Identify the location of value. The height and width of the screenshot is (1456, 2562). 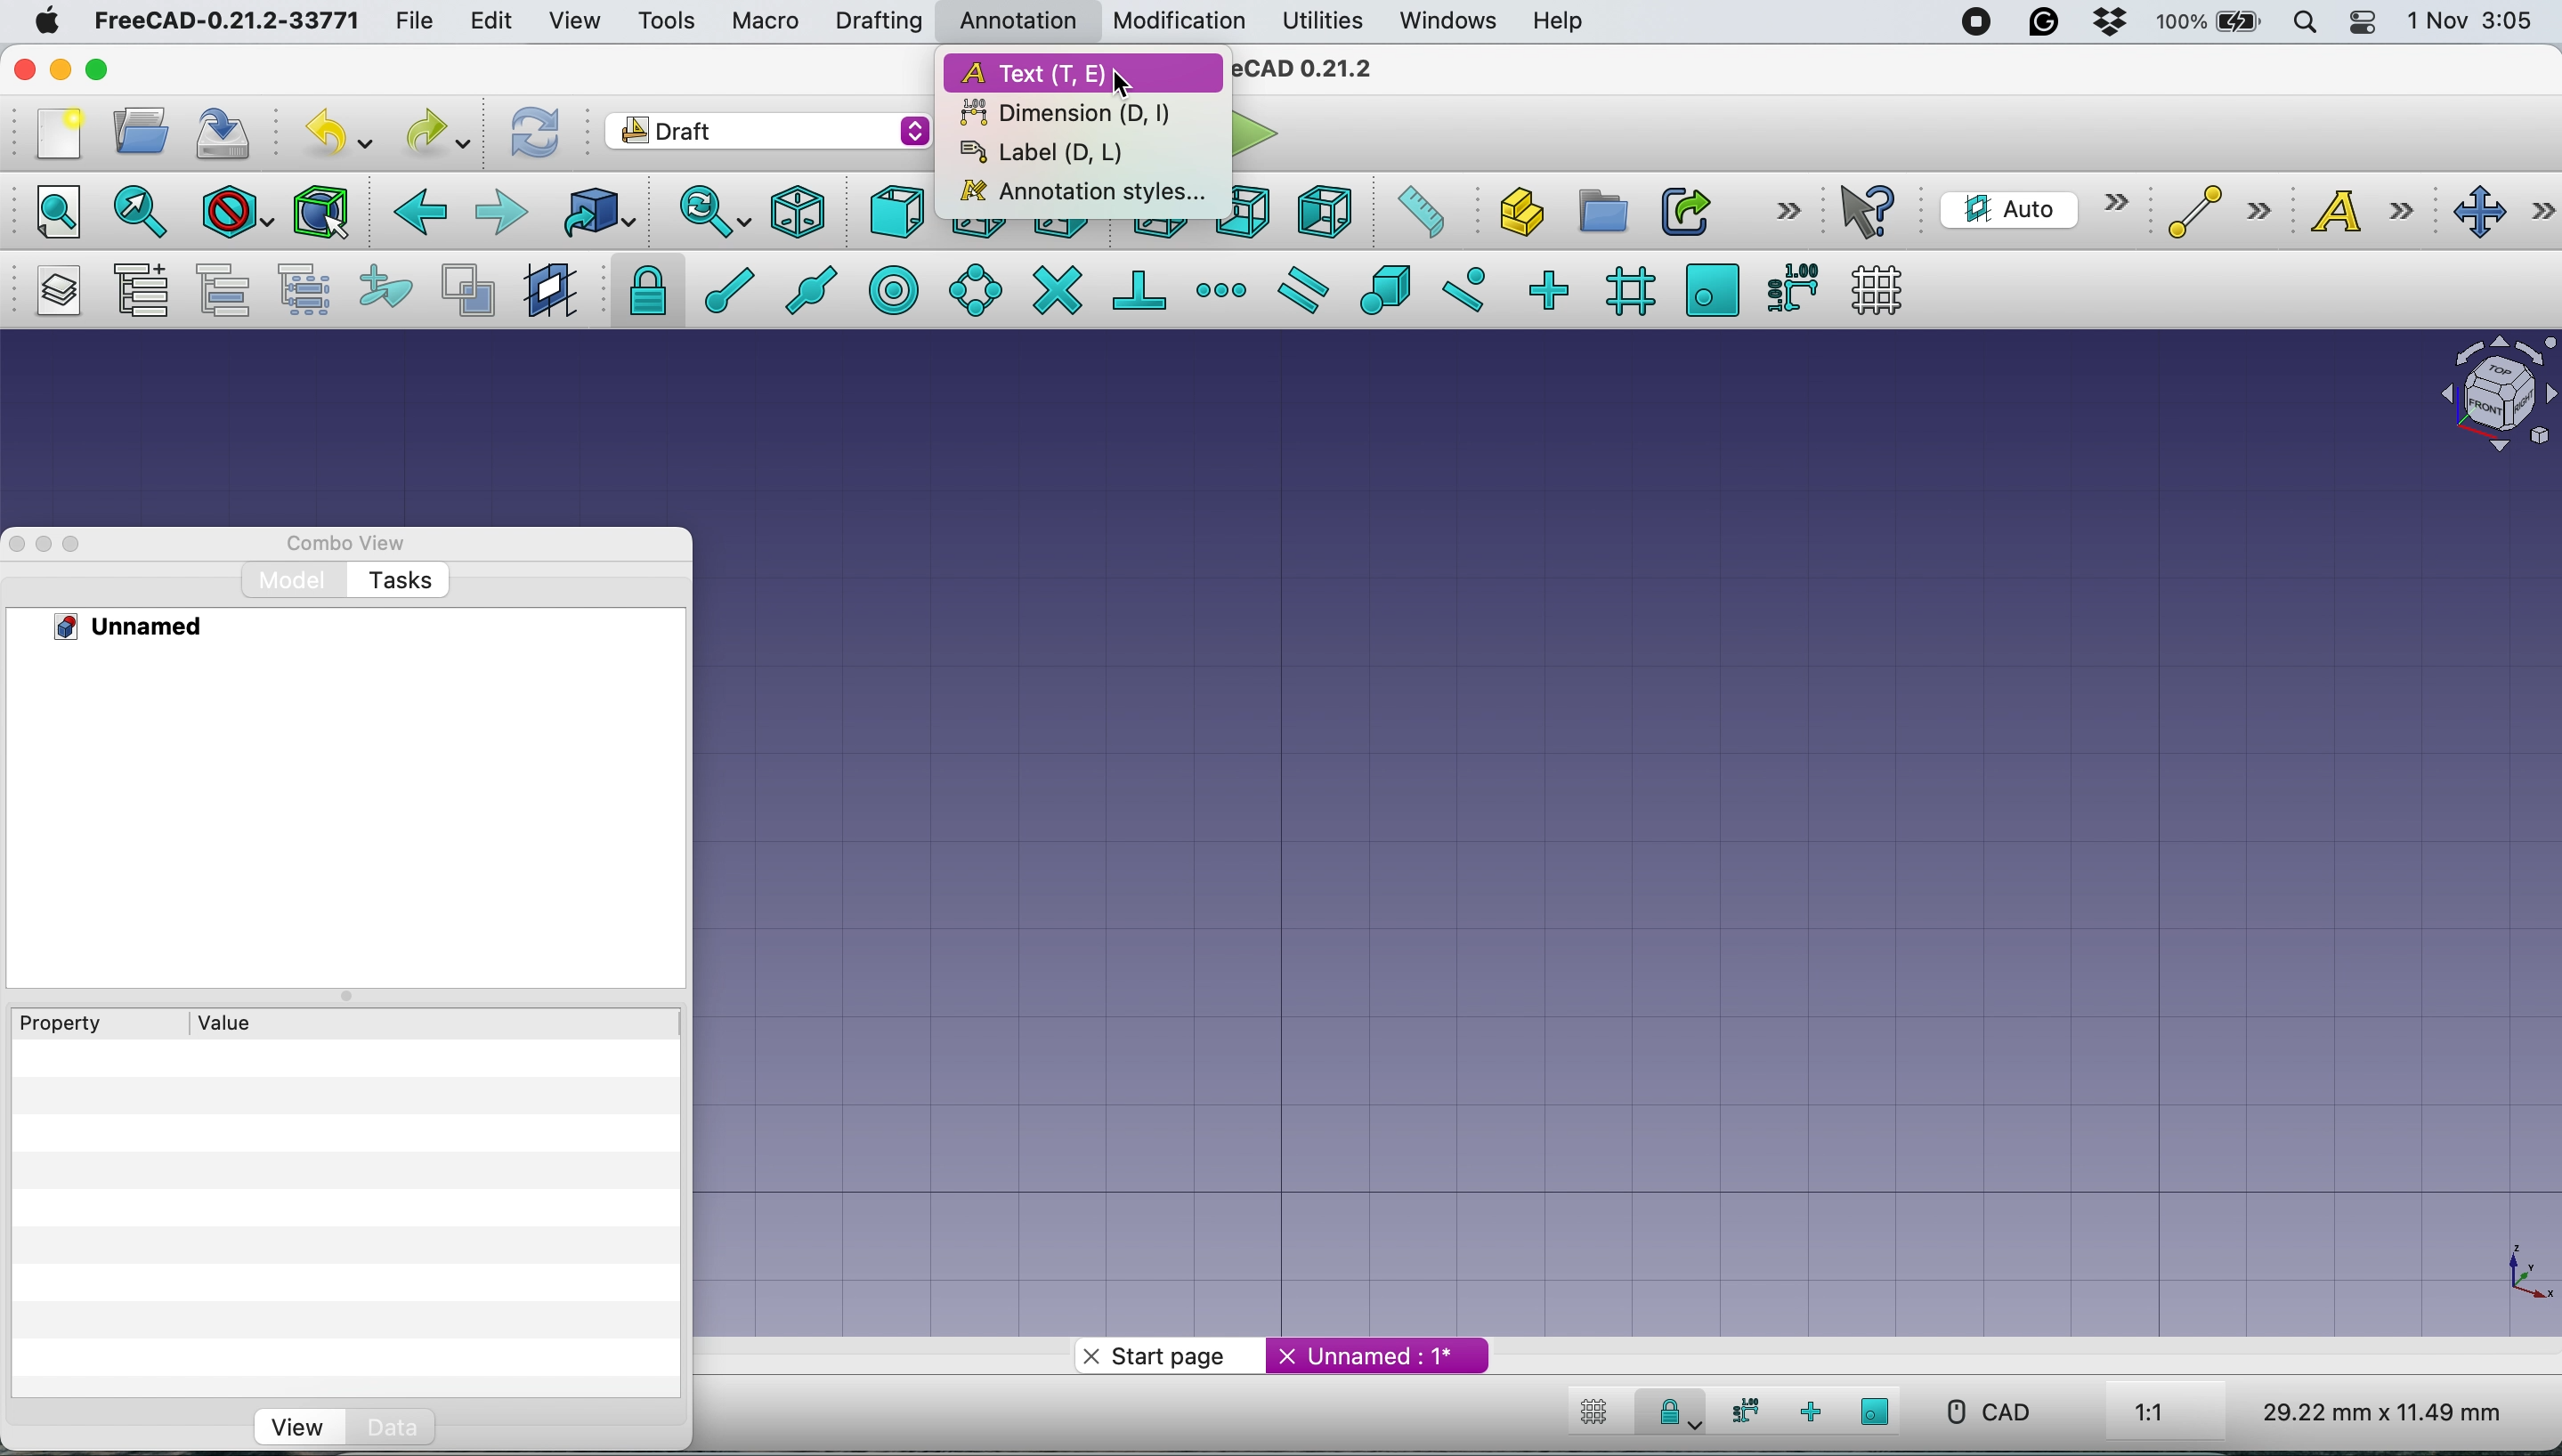
(222, 1024).